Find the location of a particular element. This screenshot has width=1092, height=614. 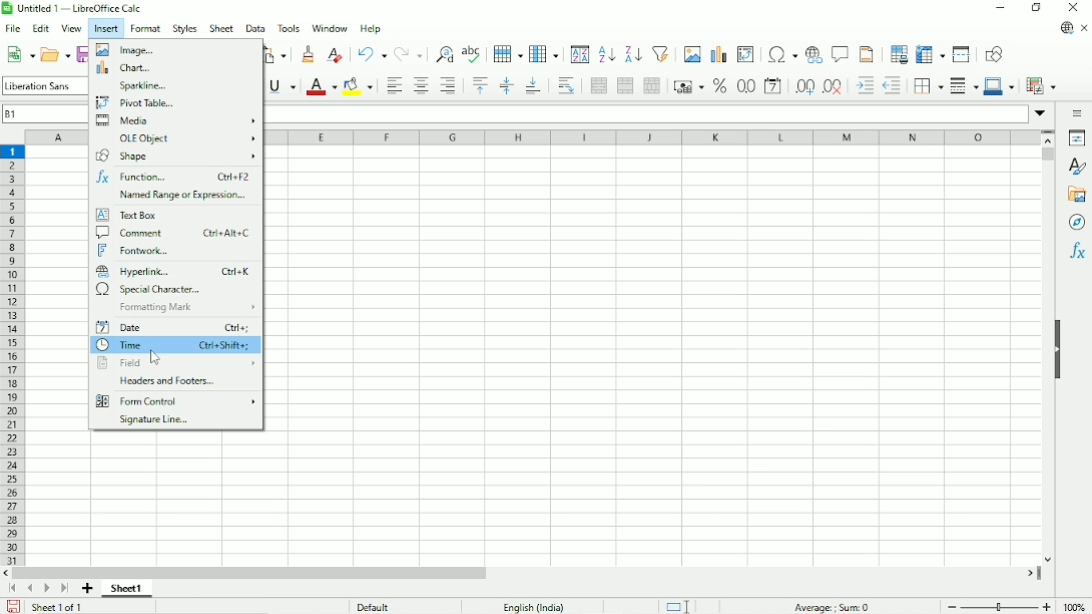

Form control is located at coordinates (176, 401).